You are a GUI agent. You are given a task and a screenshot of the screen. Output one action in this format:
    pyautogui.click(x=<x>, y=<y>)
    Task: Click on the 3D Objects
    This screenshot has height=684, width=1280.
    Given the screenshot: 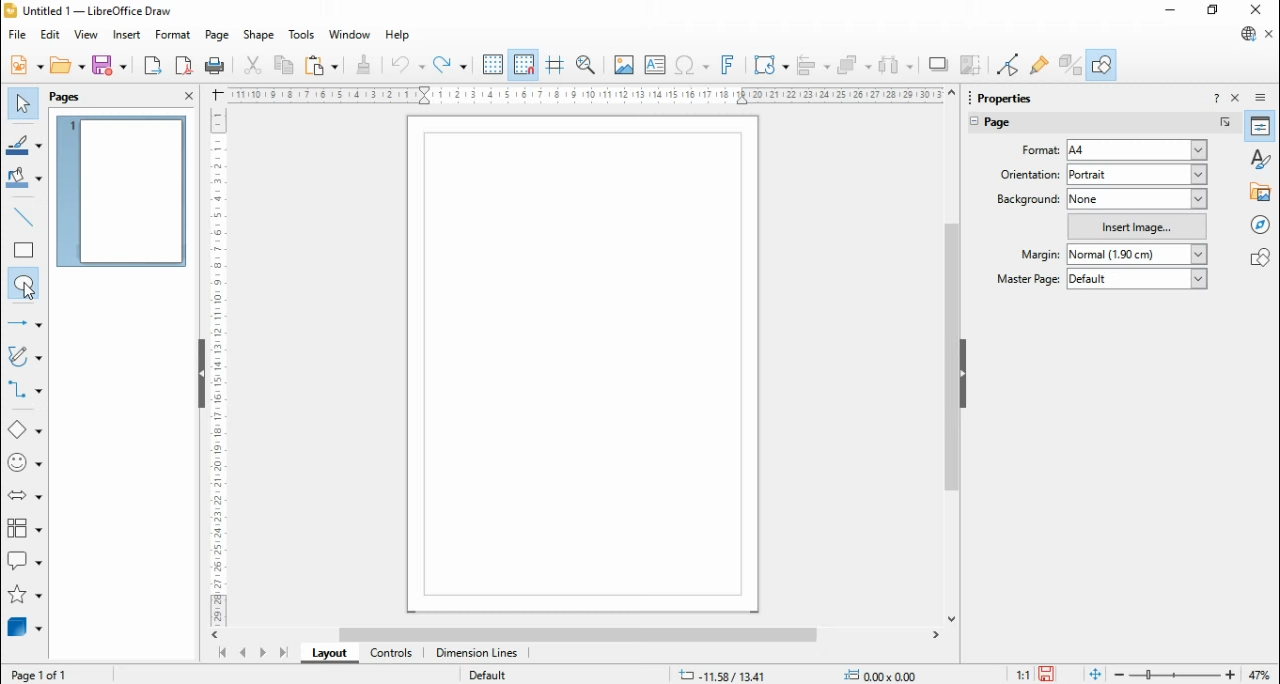 What is the action you would take?
    pyautogui.click(x=23, y=627)
    